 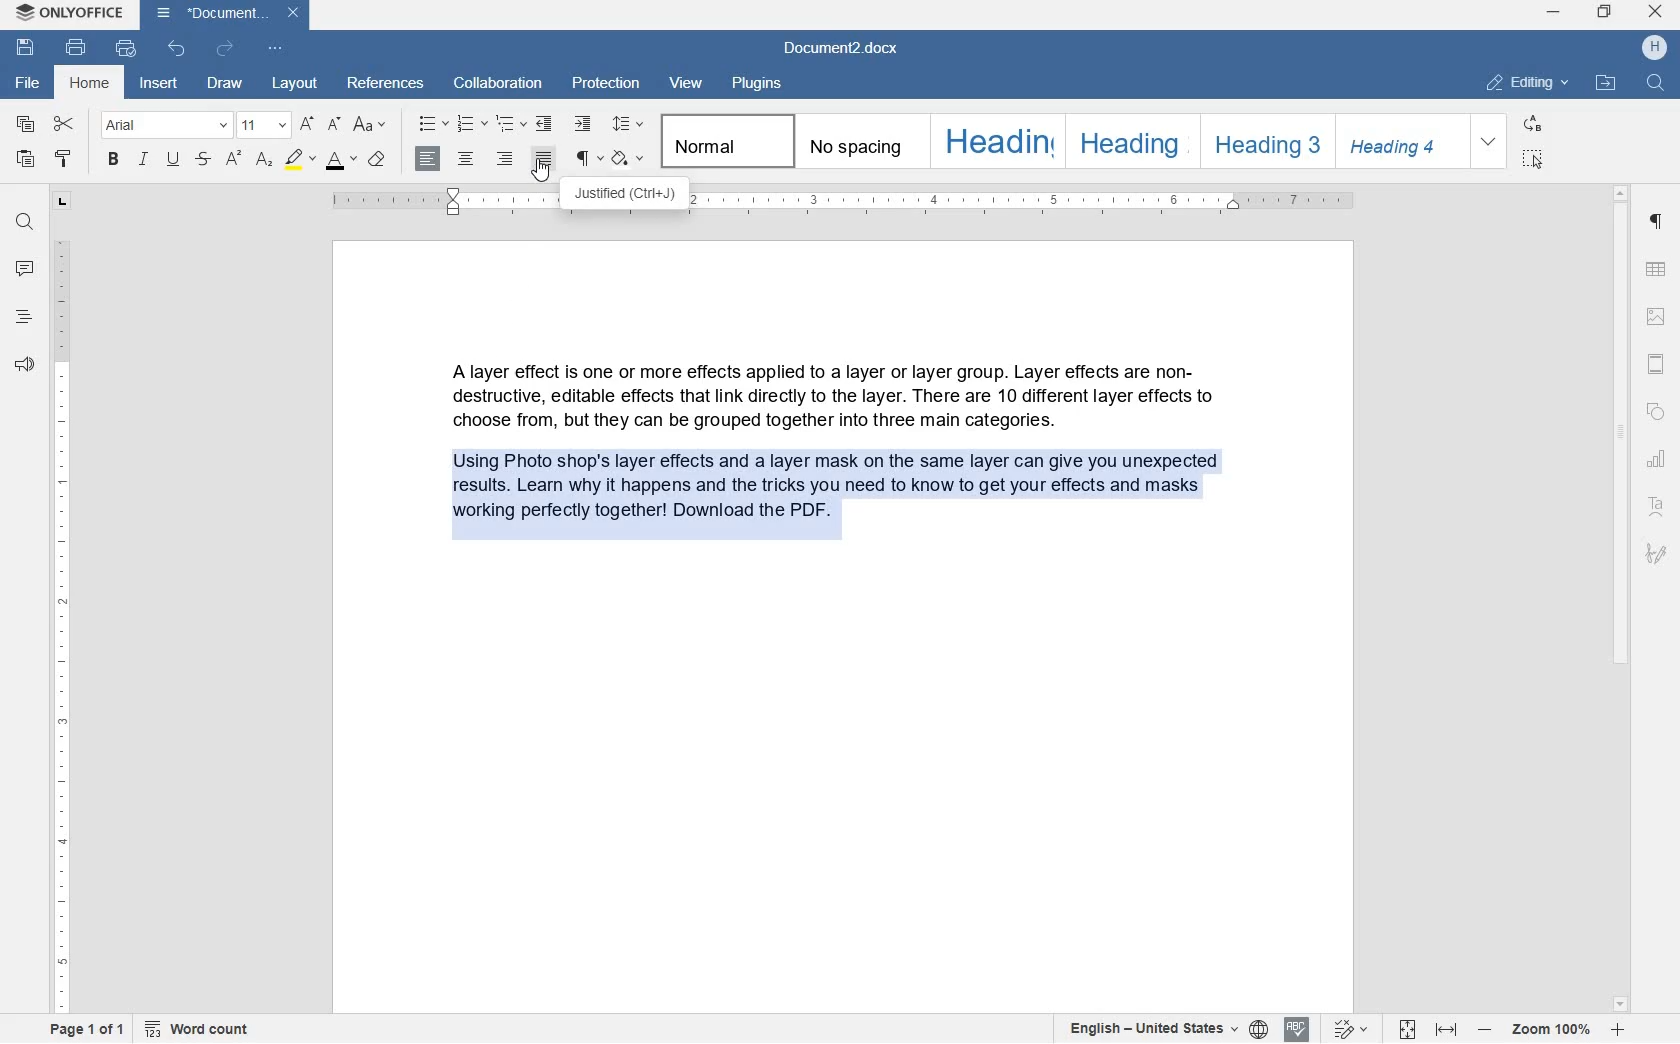 I want to click on BOLD, so click(x=113, y=160).